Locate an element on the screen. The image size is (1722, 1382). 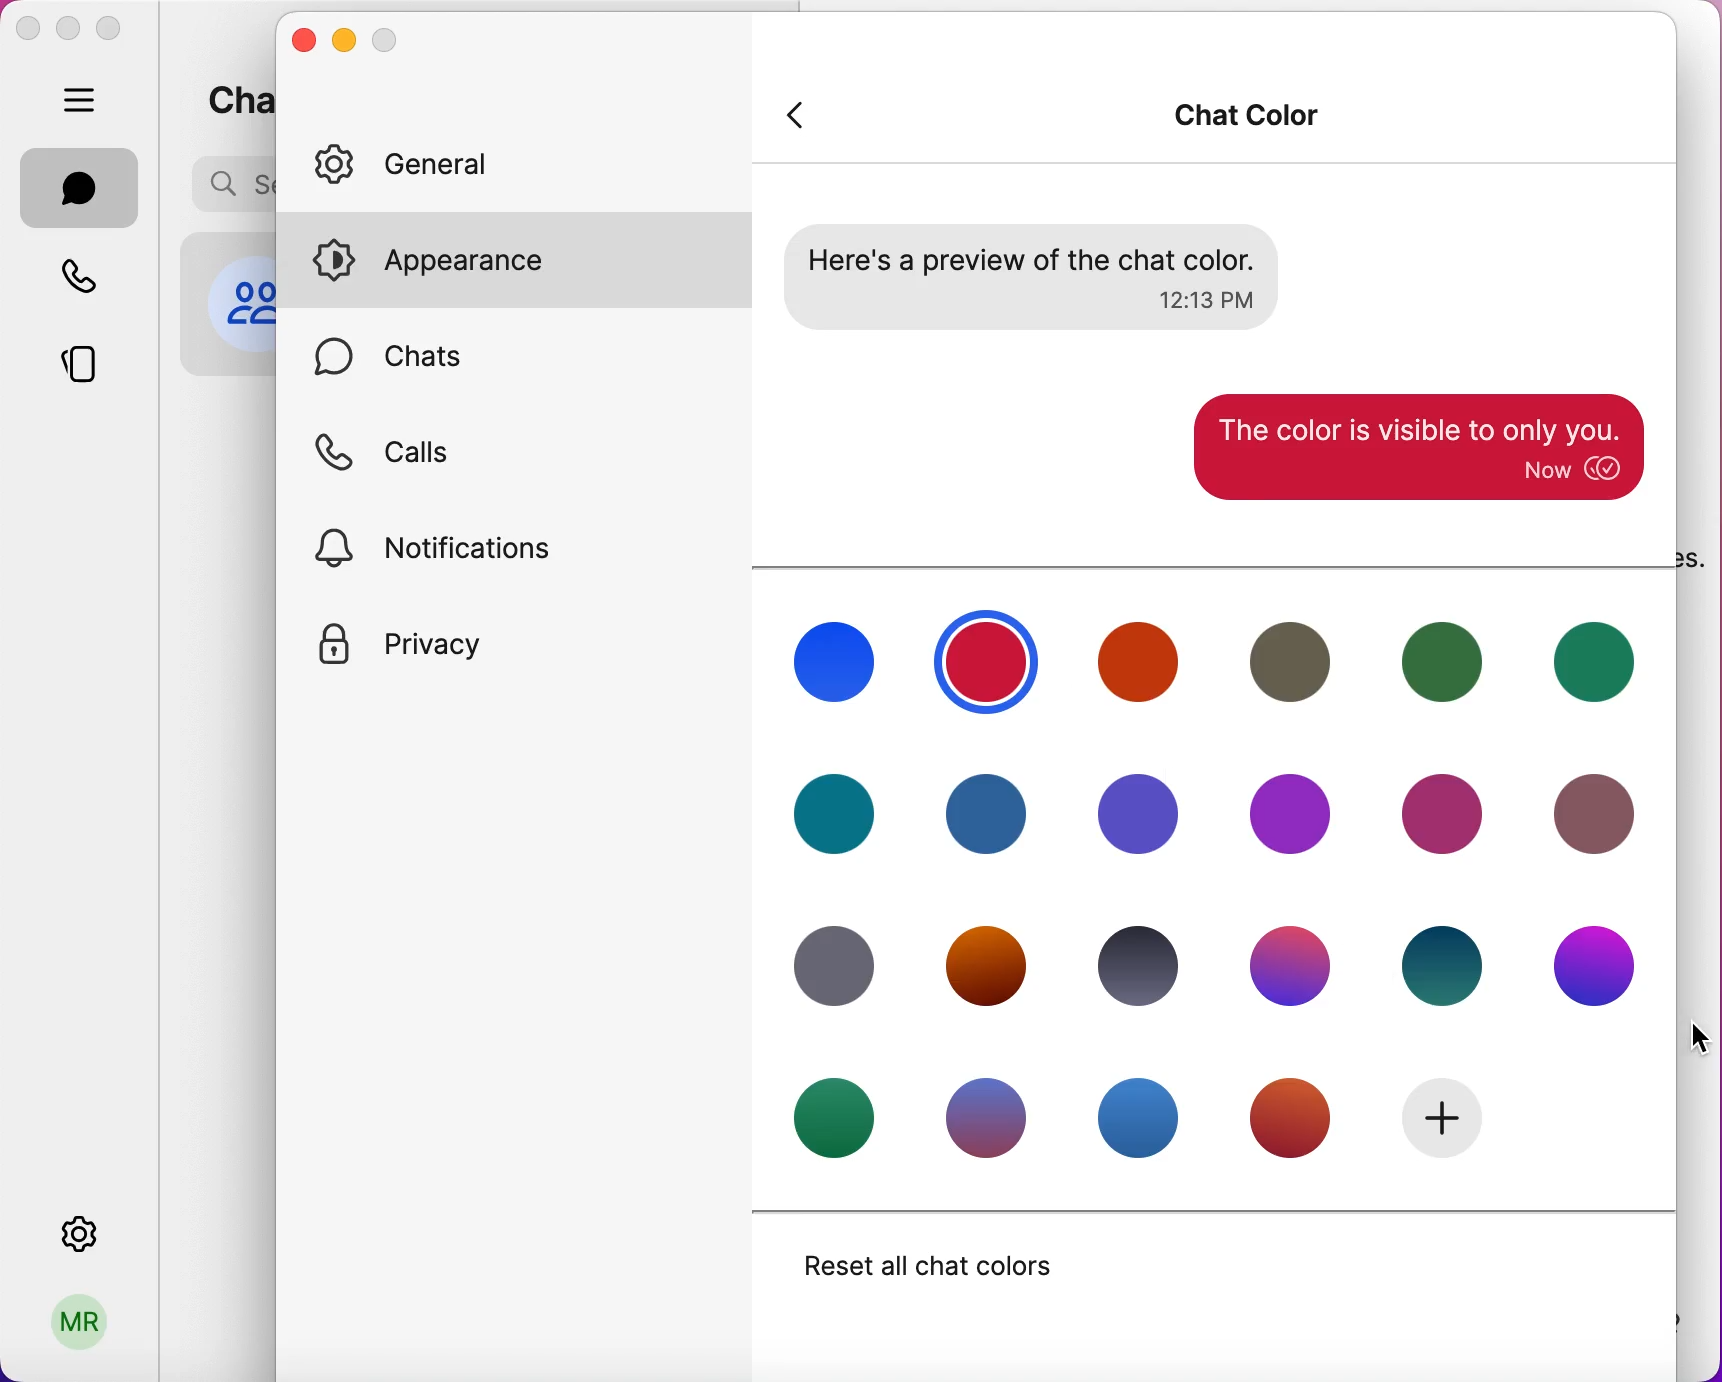
applied color is located at coordinates (1410, 445).